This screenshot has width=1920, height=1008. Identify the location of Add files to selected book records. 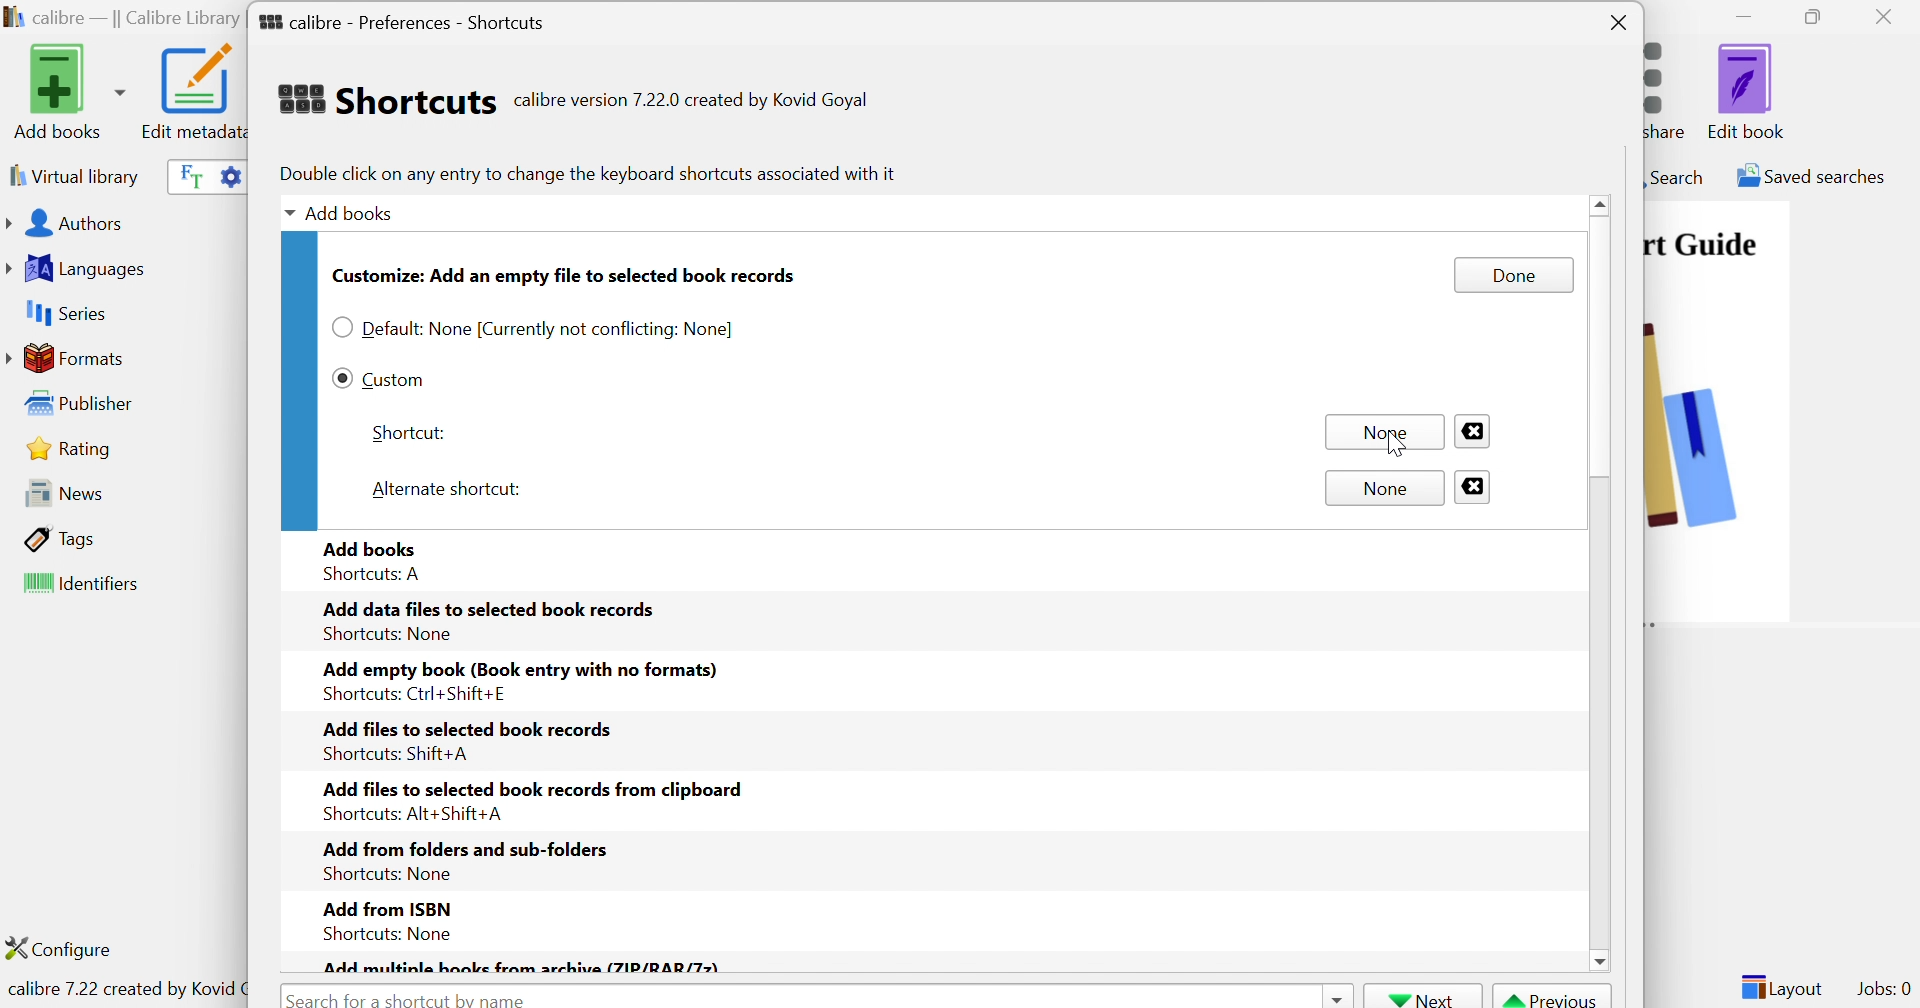
(468, 727).